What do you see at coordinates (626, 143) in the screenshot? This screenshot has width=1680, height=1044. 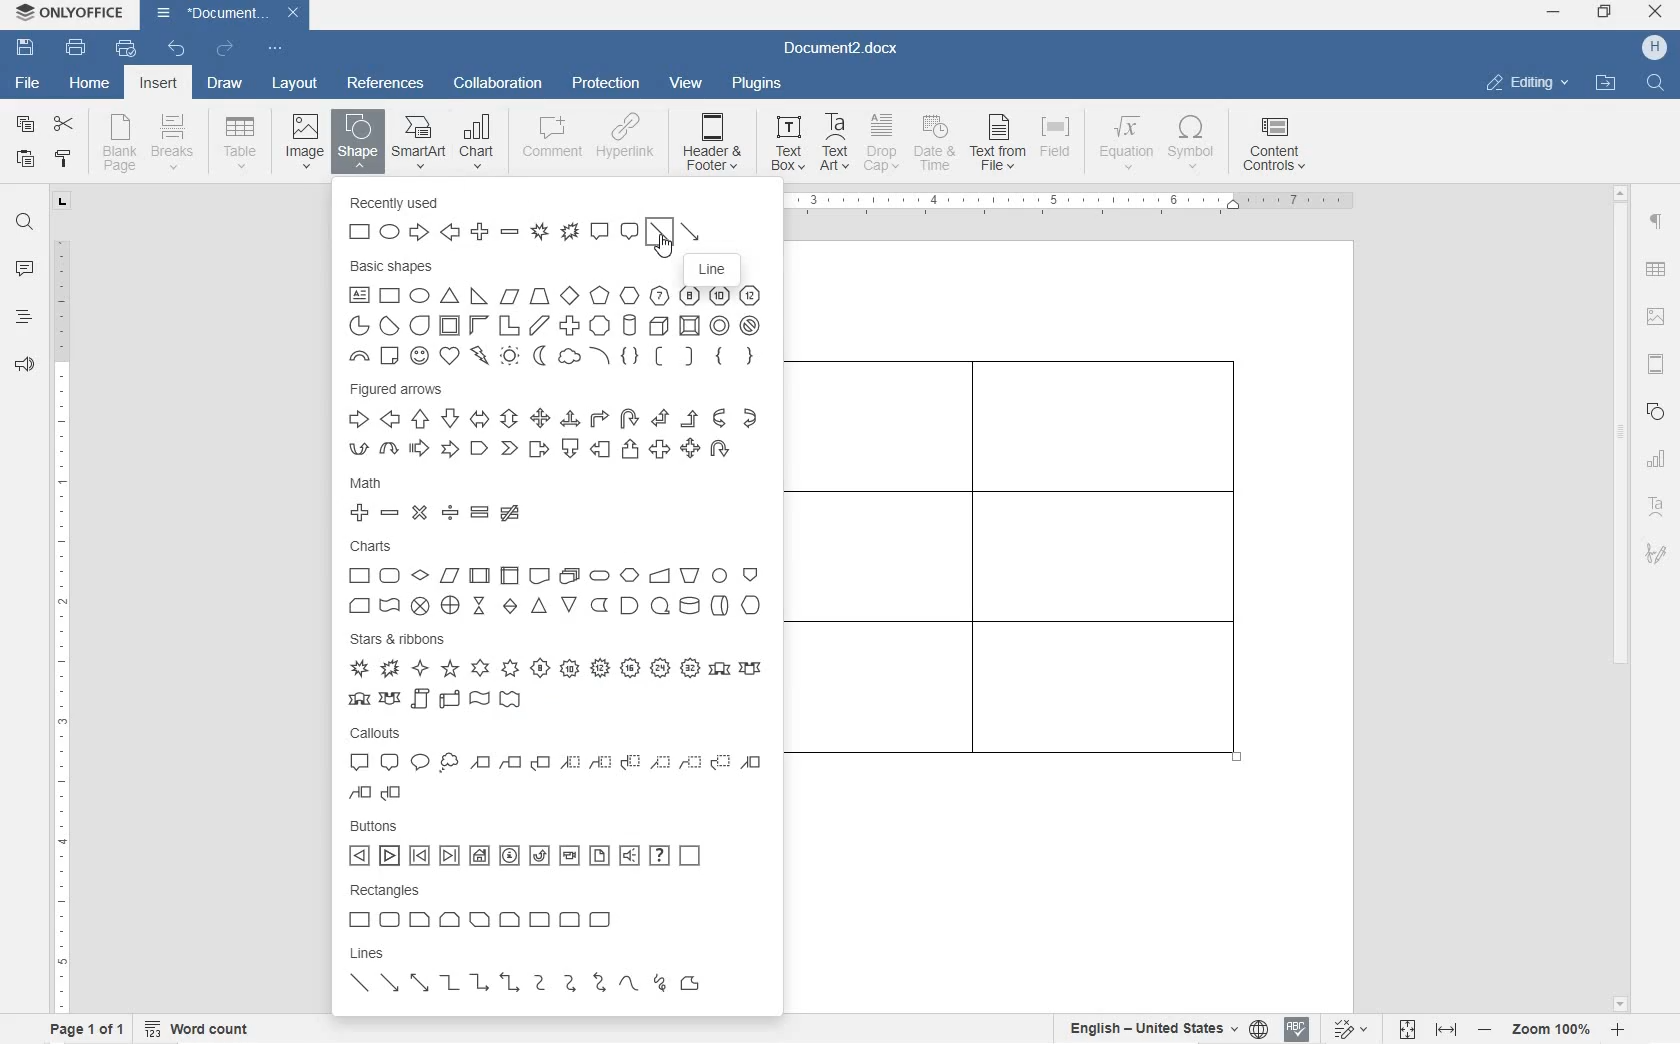 I see `HYPERLINK` at bounding box center [626, 143].